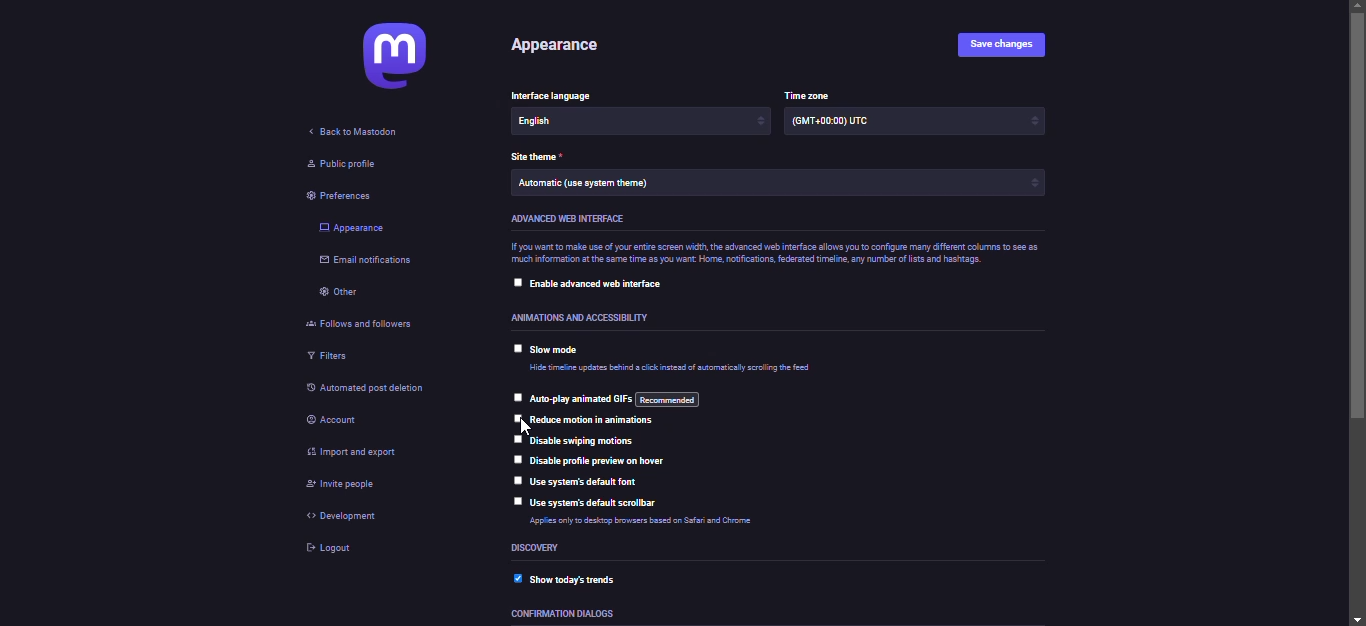  What do you see at coordinates (808, 94) in the screenshot?
I see `time zone` at bounding box center [808, 94].